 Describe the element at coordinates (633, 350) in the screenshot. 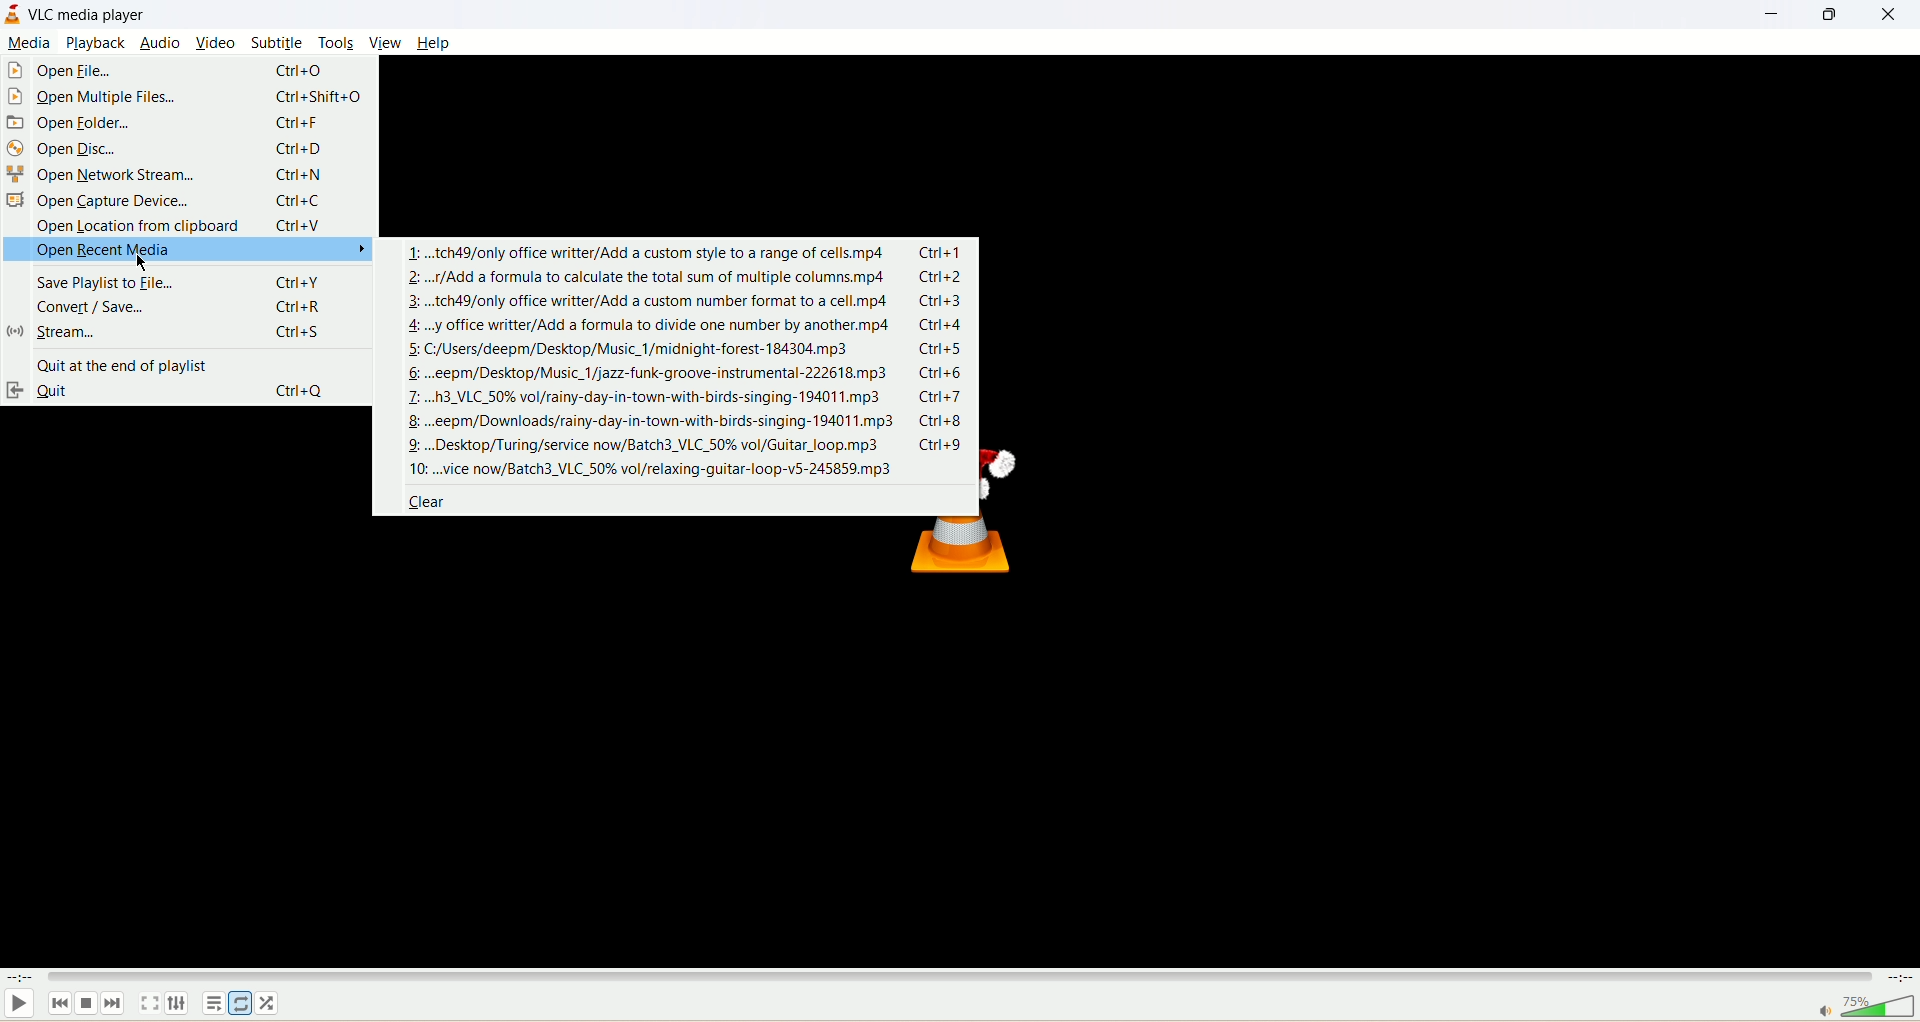

I see `5: C/Users/deepm/Desktop/Music_1/midnight-forest-184304.mp3` at that location.